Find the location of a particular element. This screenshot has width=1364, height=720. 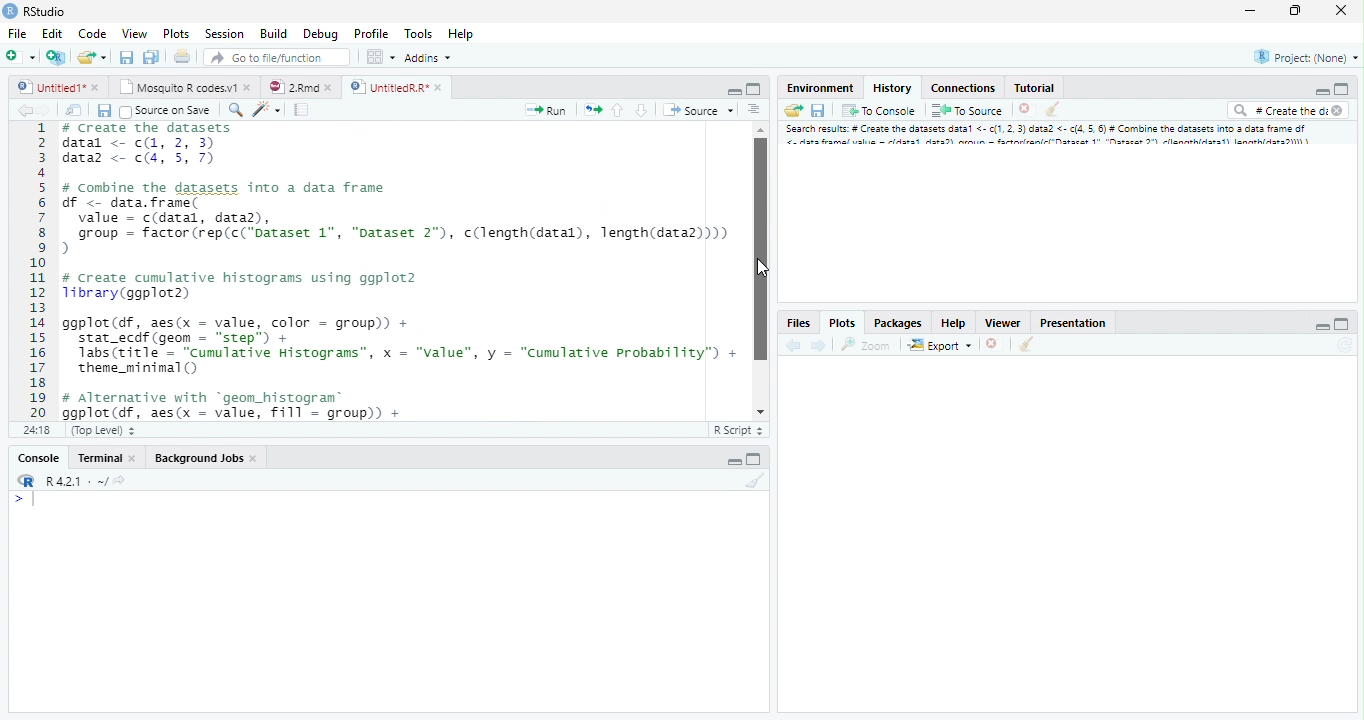

Prsentation is located at coordinates (1069, 321).